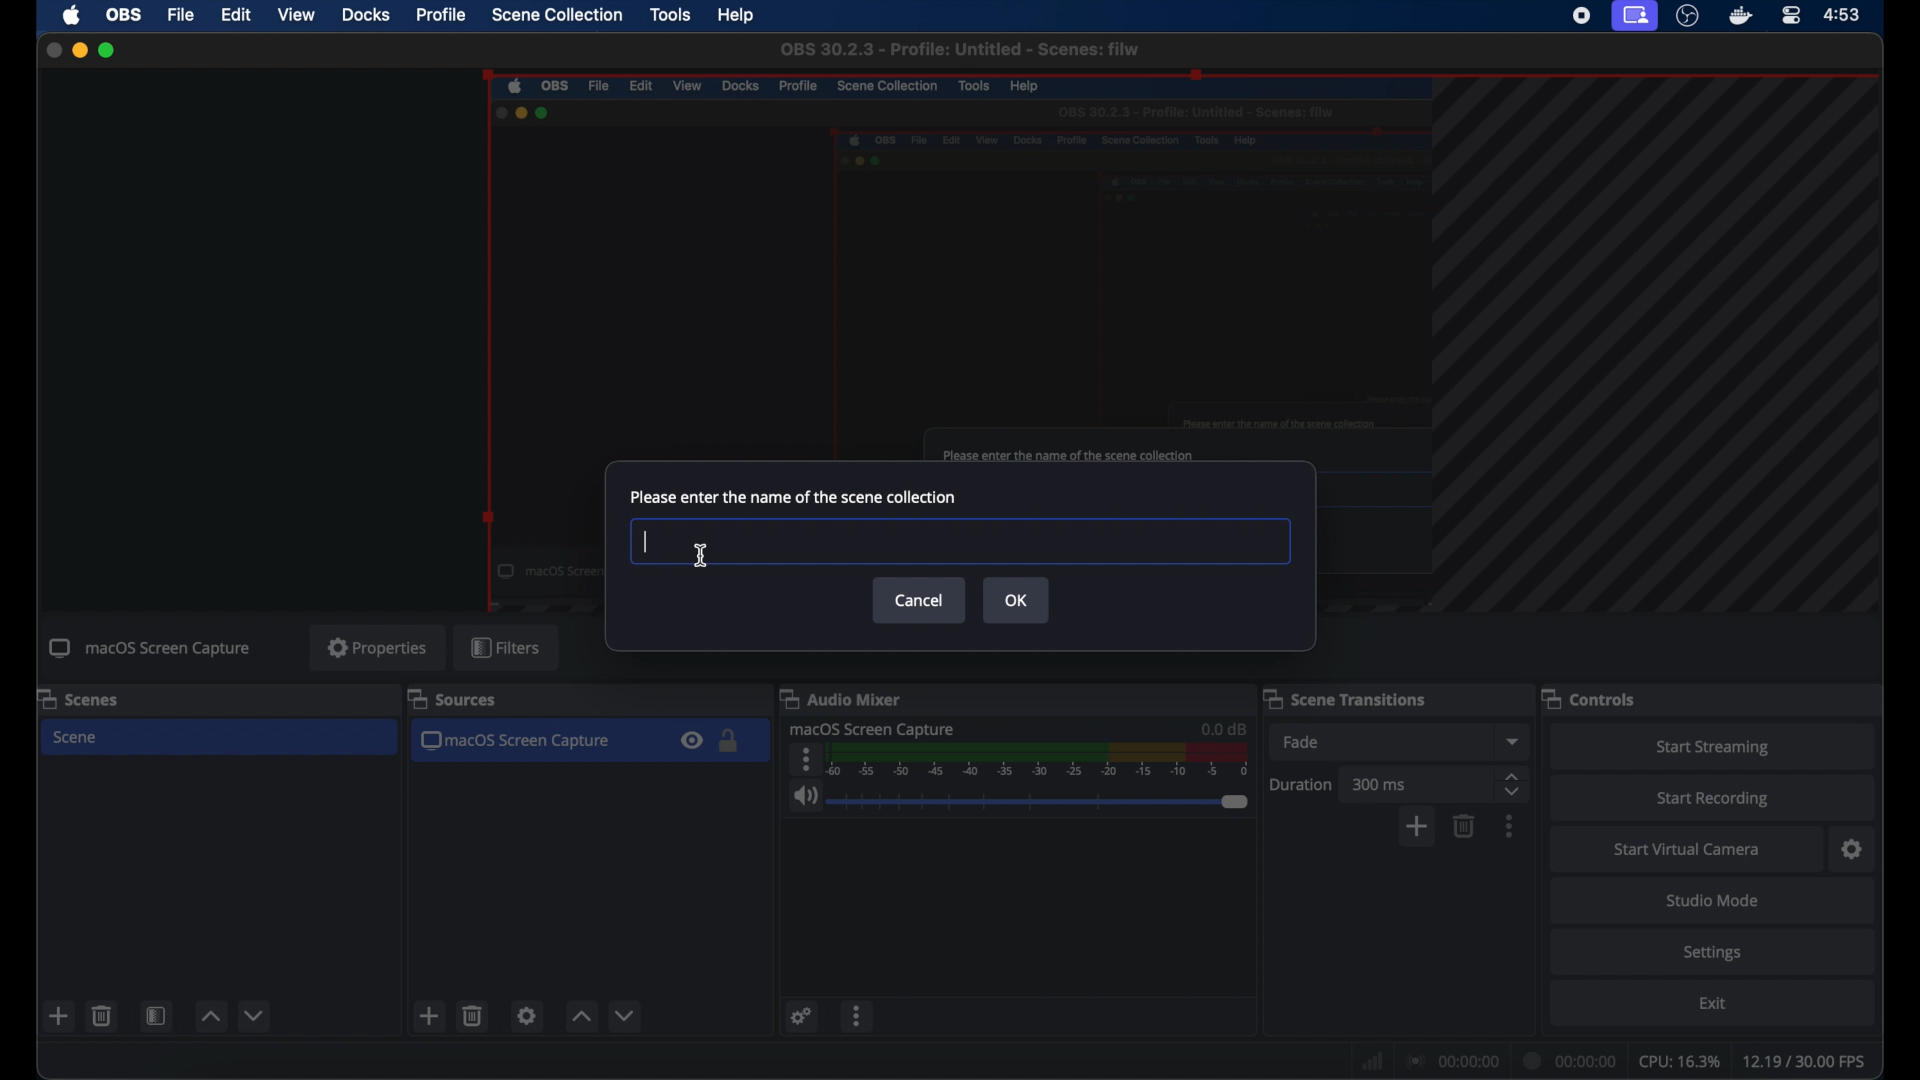 This screenshot has width=1920, height=1080. I want to click on controls, so click(1592, 698).